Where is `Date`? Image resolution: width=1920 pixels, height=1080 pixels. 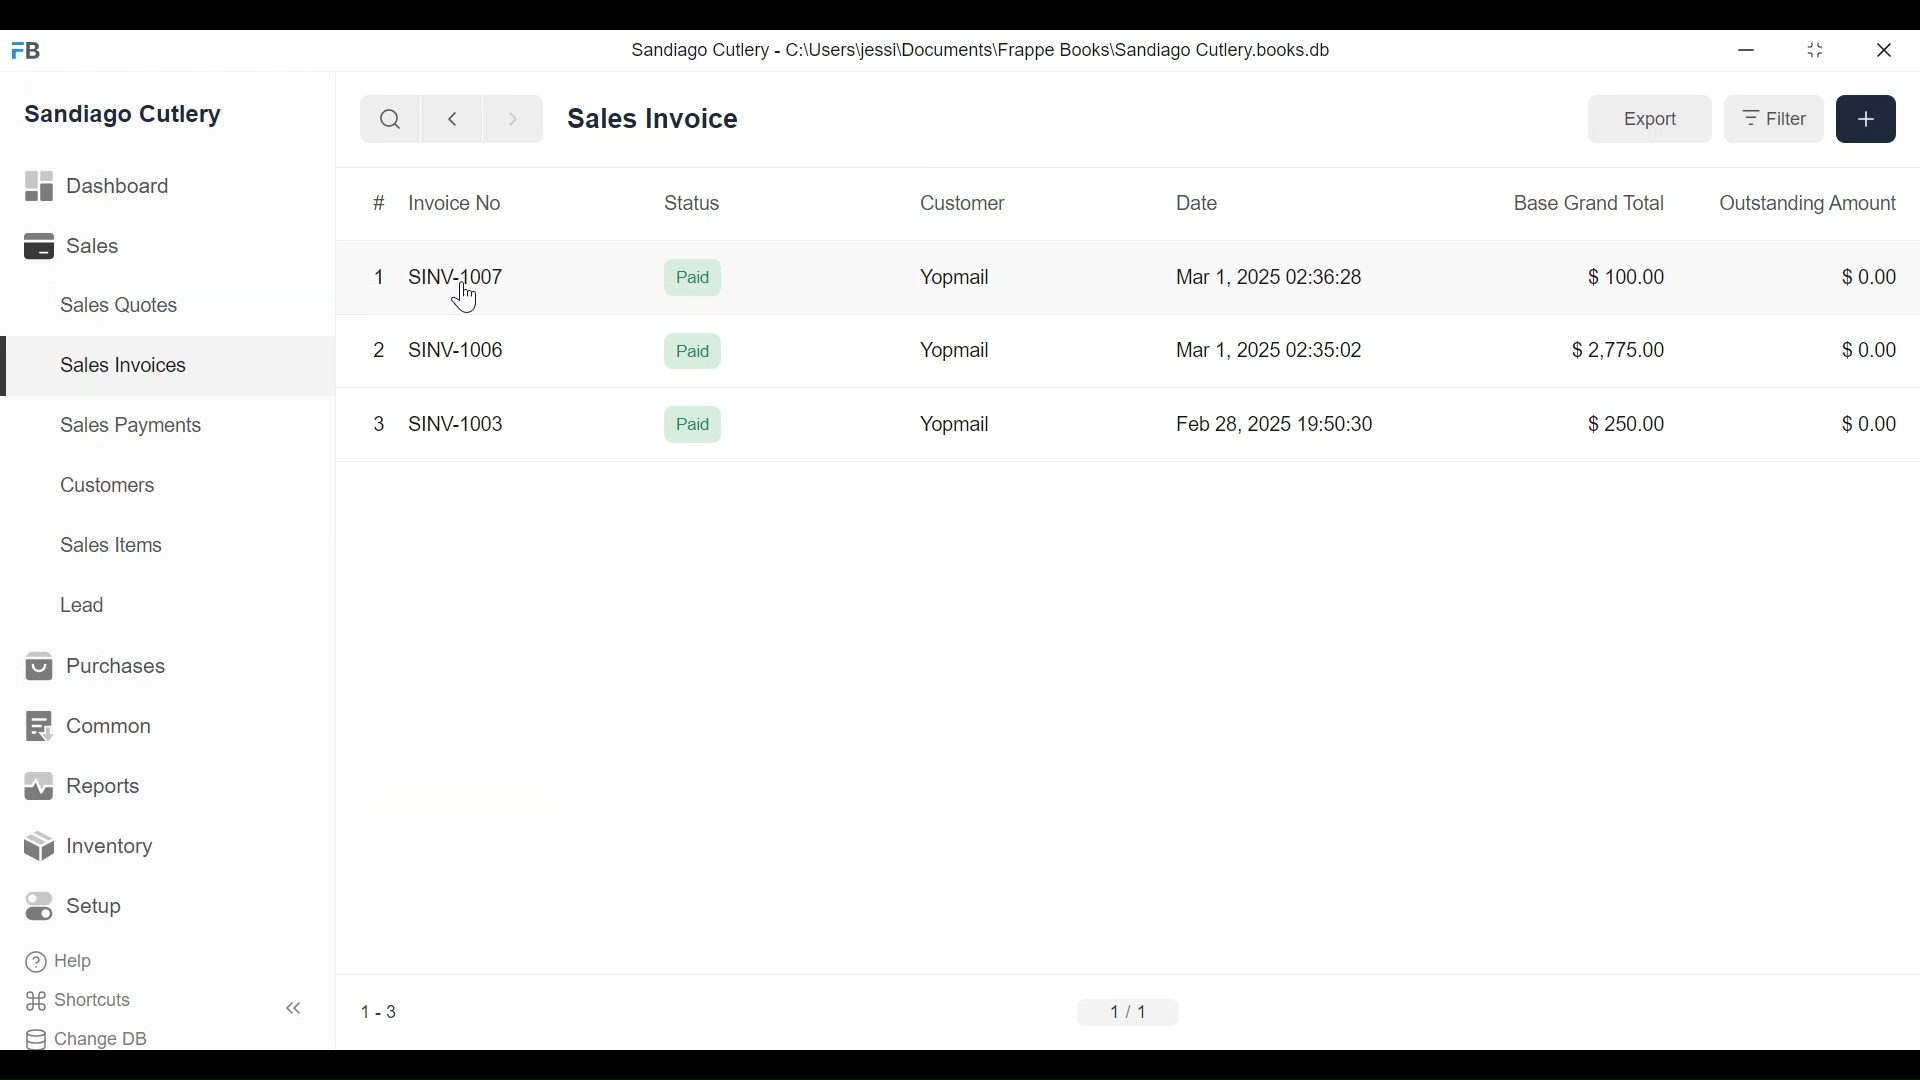
Date is located at coordinates (1199, 203).